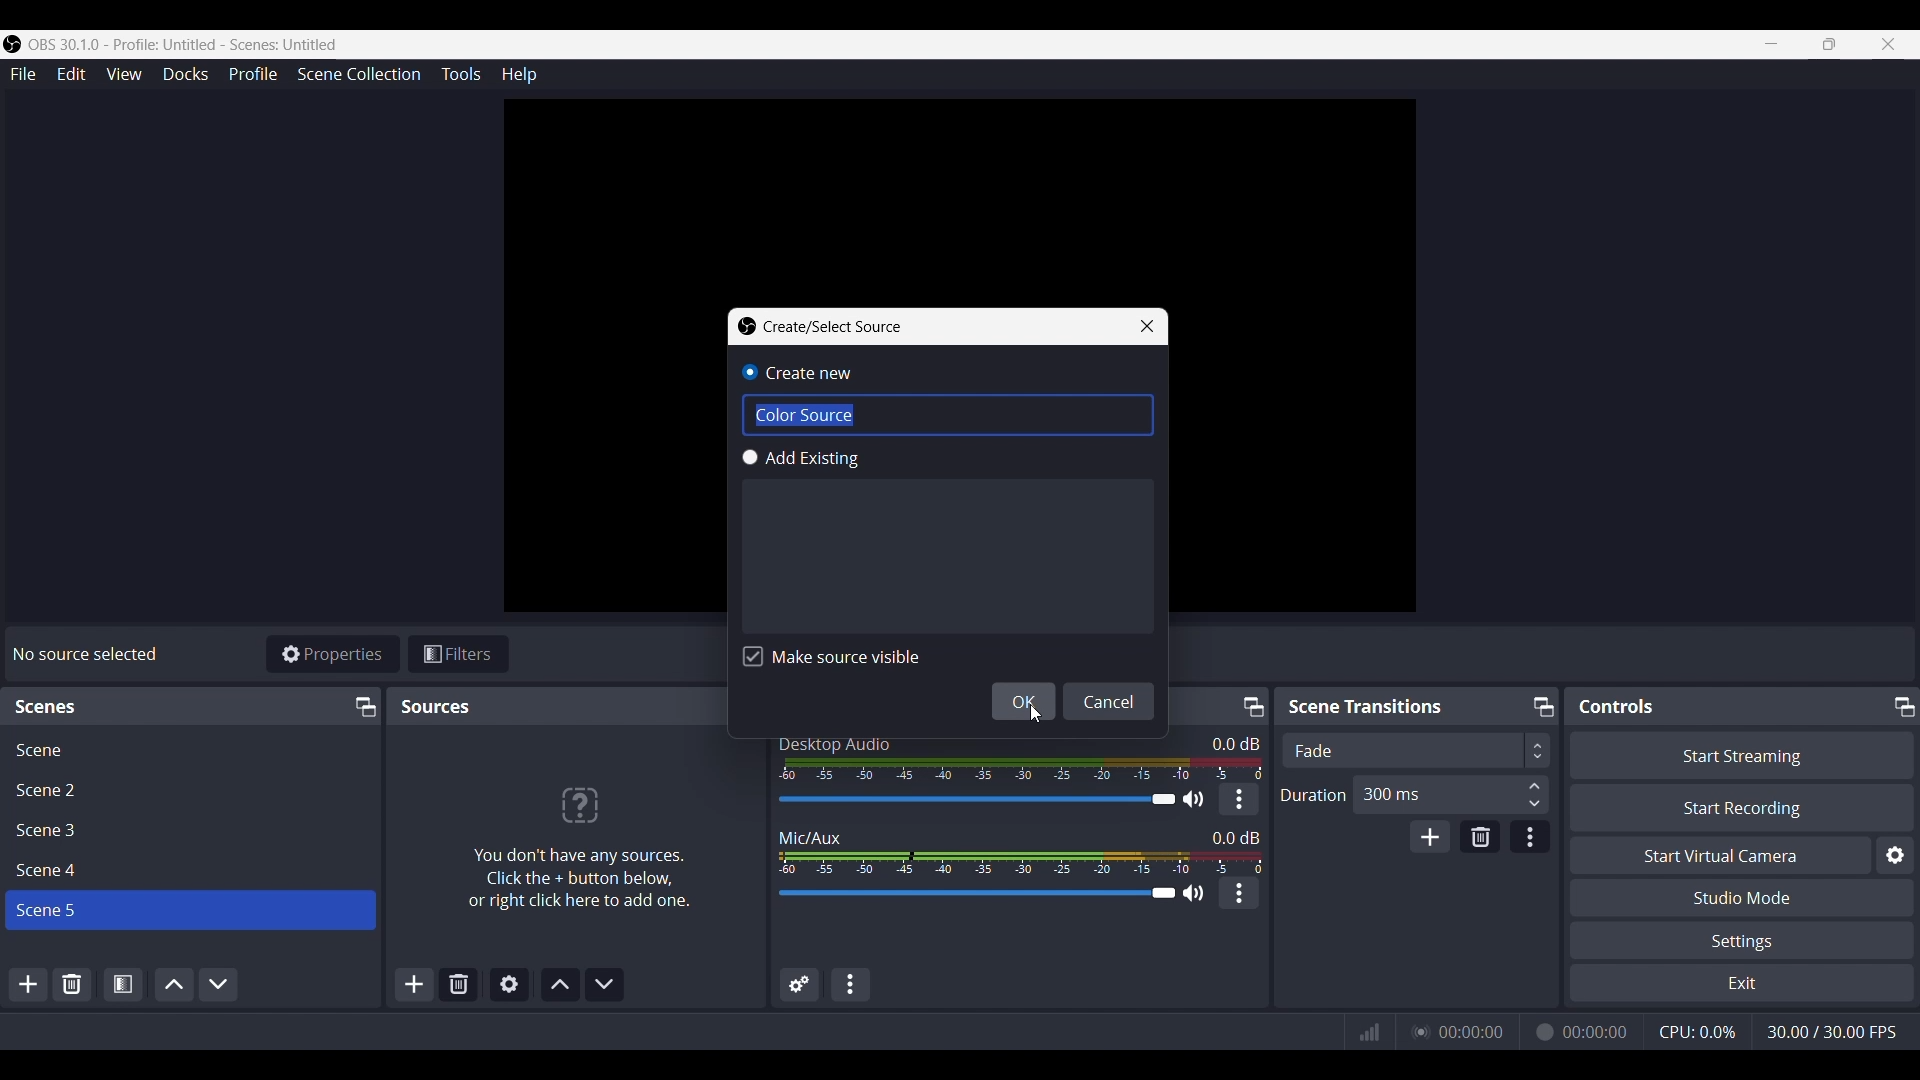 This screenshot has width=1920, height=1080. Describe the element at coordinates (1429, 836) in the screenshot. I see `Add Configurable transition` at that location.